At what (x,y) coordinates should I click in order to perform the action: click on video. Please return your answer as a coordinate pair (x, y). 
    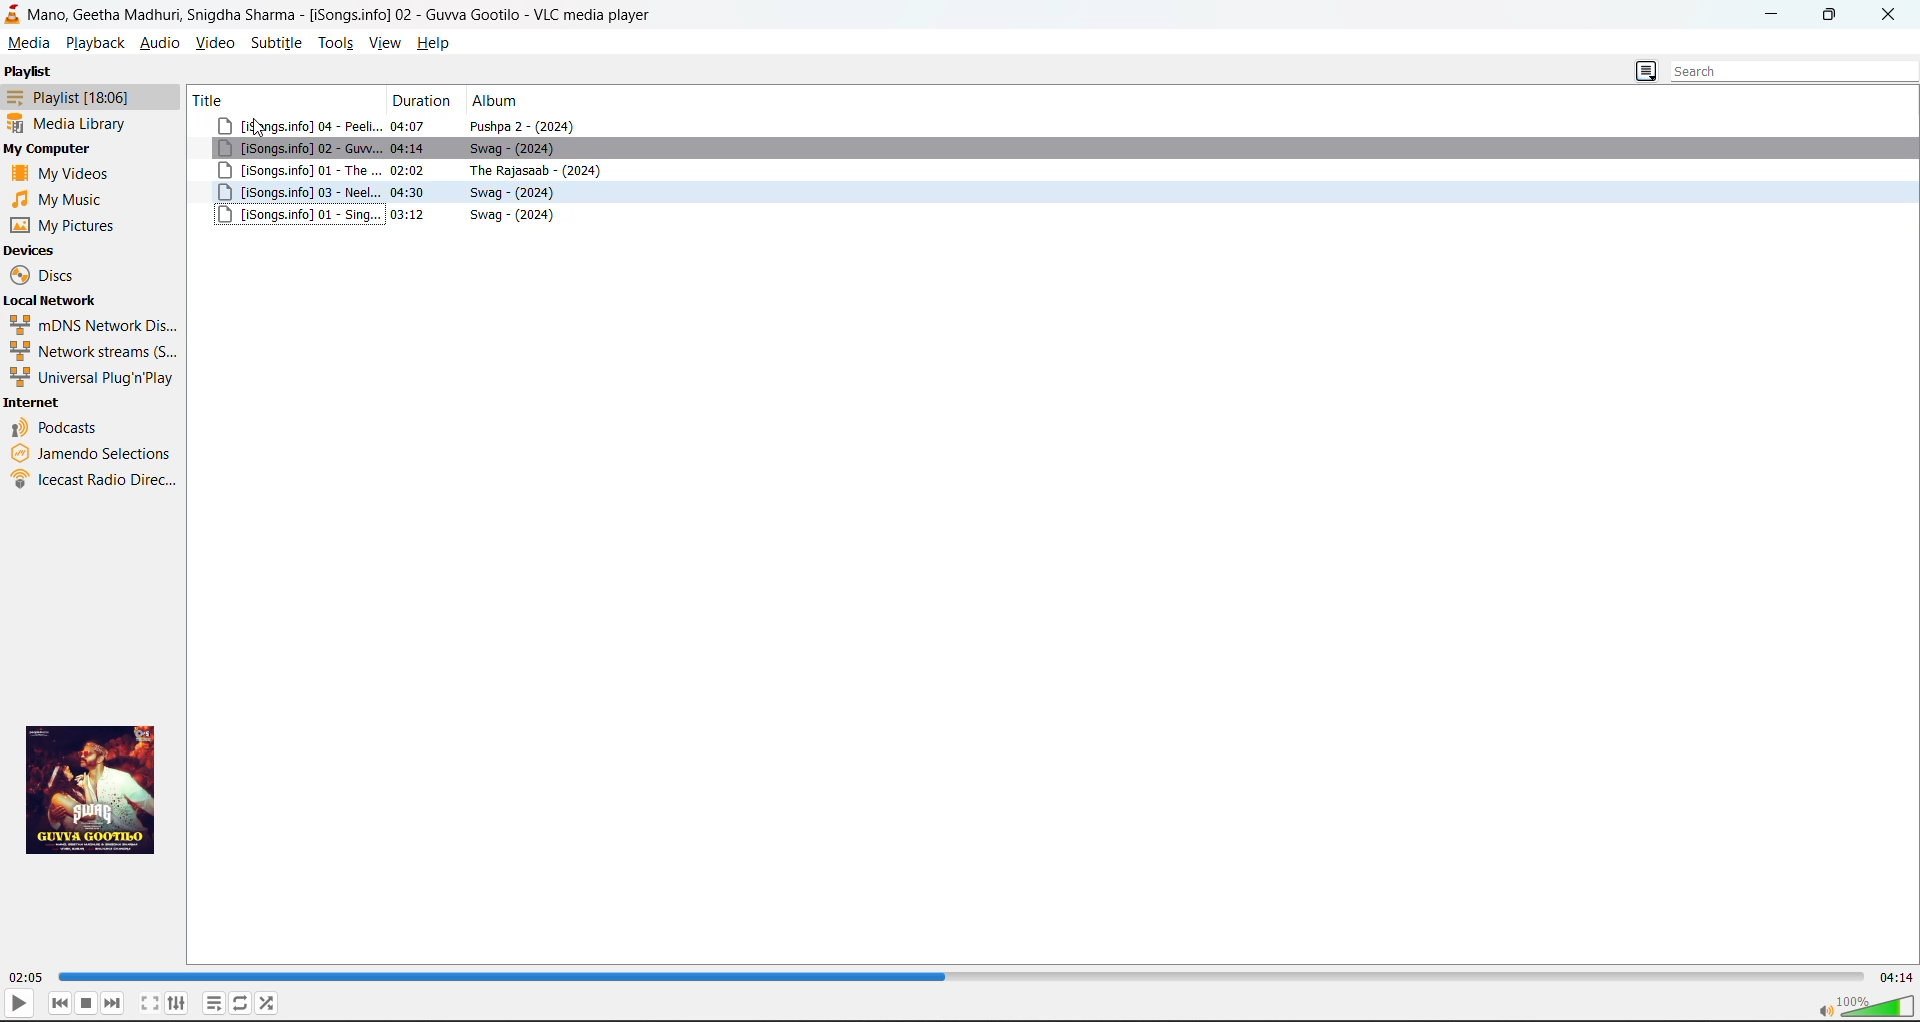
    Looking at the image, I should click on (214, 42).